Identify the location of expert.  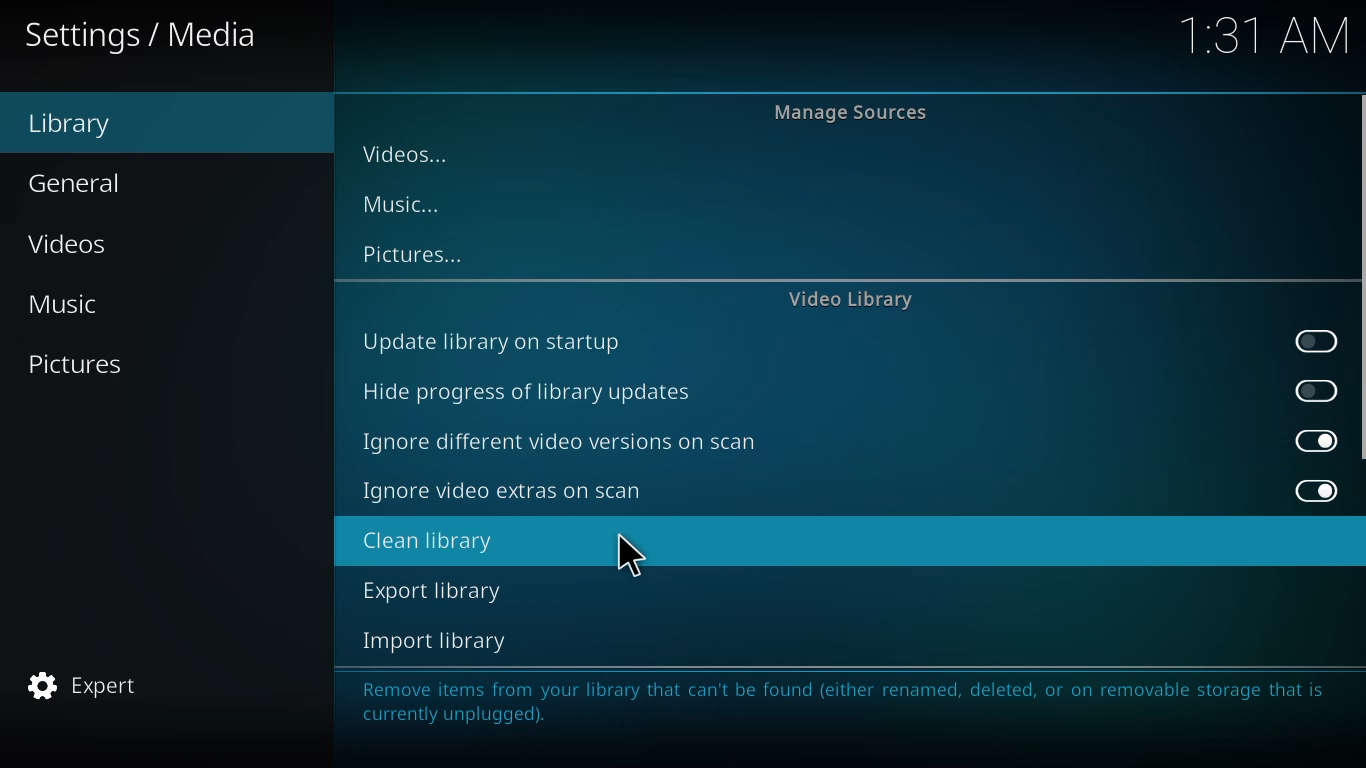
(91, 685).